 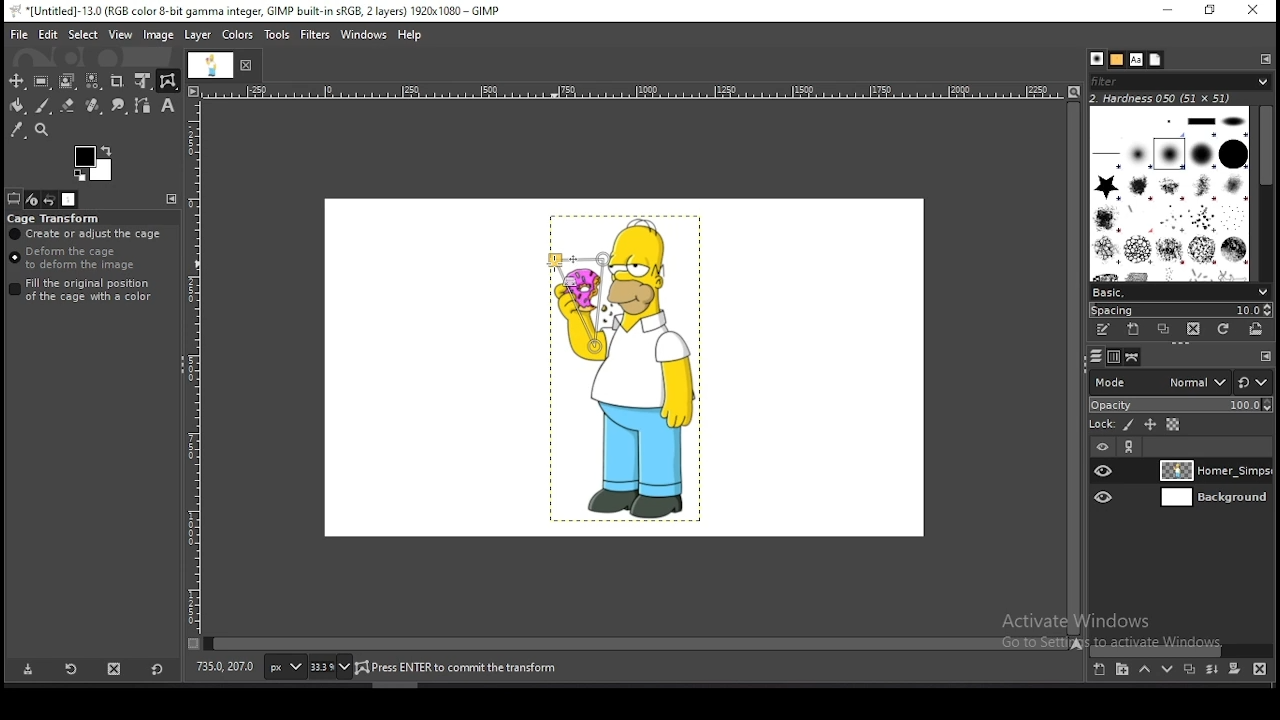 What do you see at coordinates (237, 35) in the screenshot?
I see `colors` at bounding box center [237, 35].